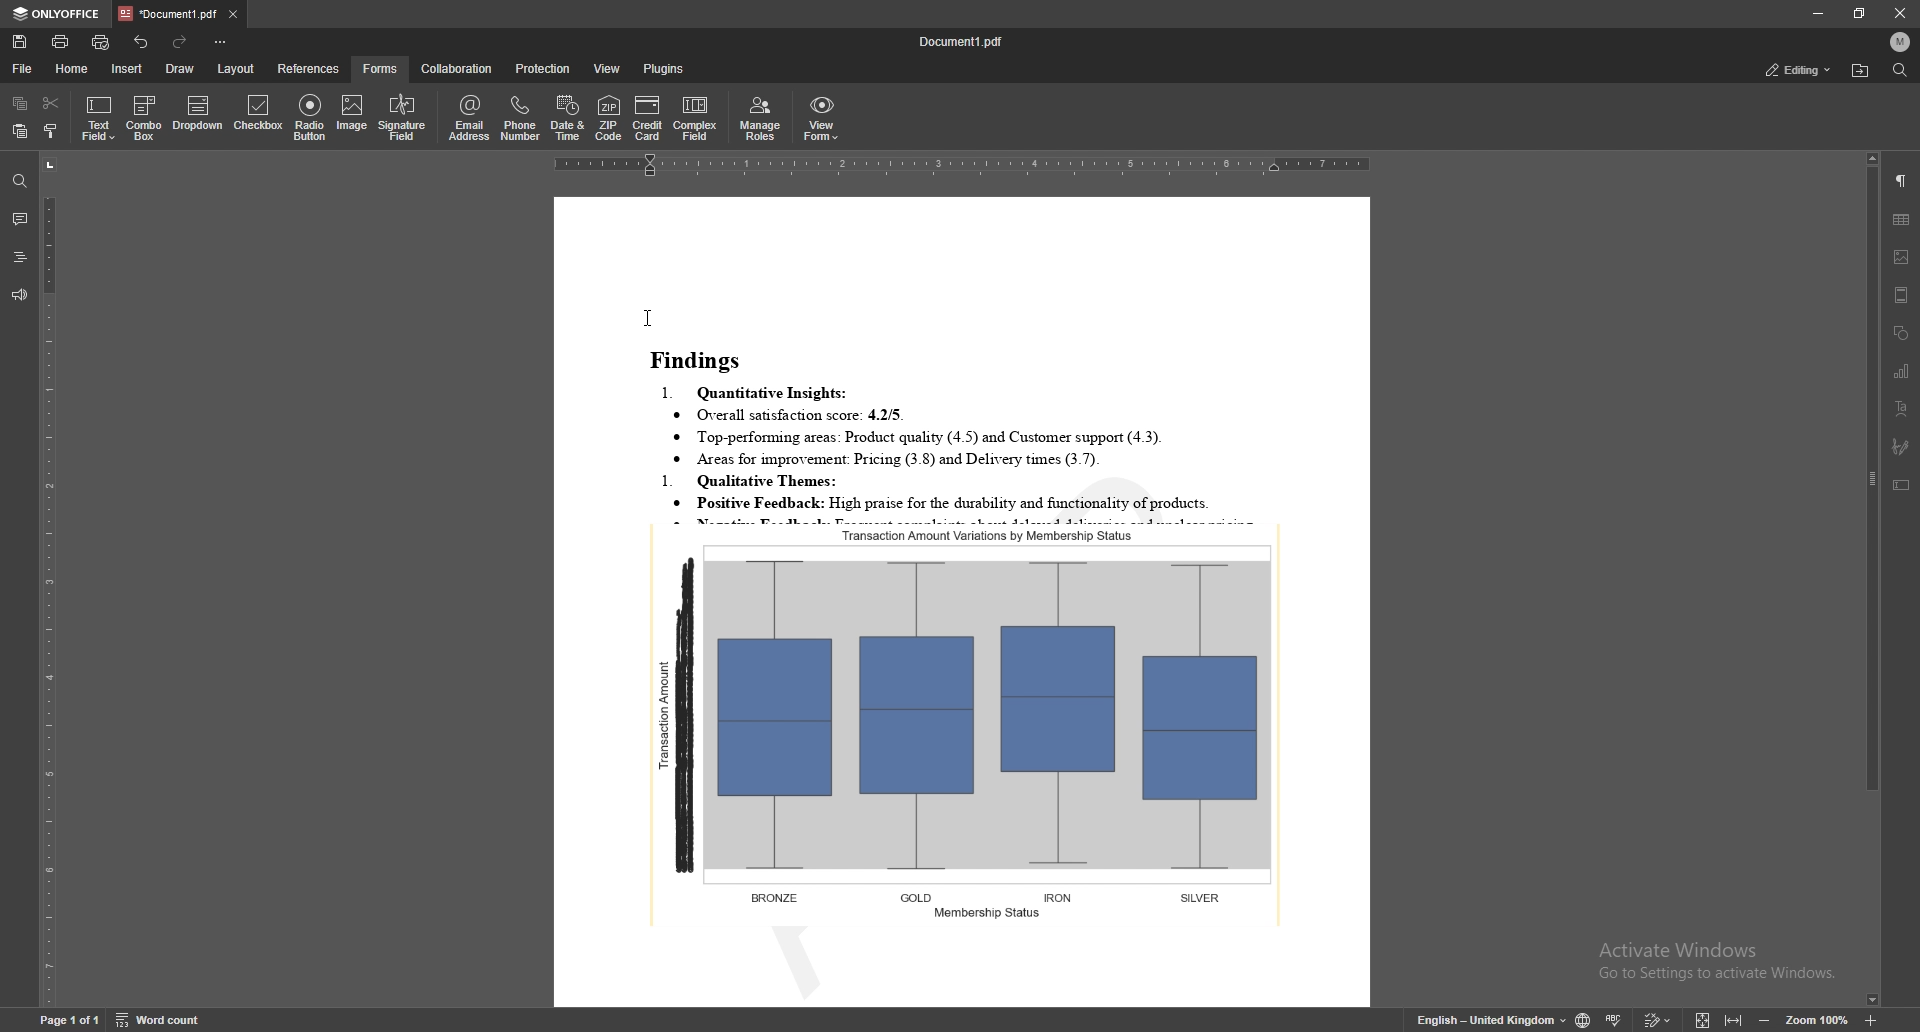  What do you see at coordinates (704, 361) in the screenshot?
I see `Findings` at bounding box center [704, 361].